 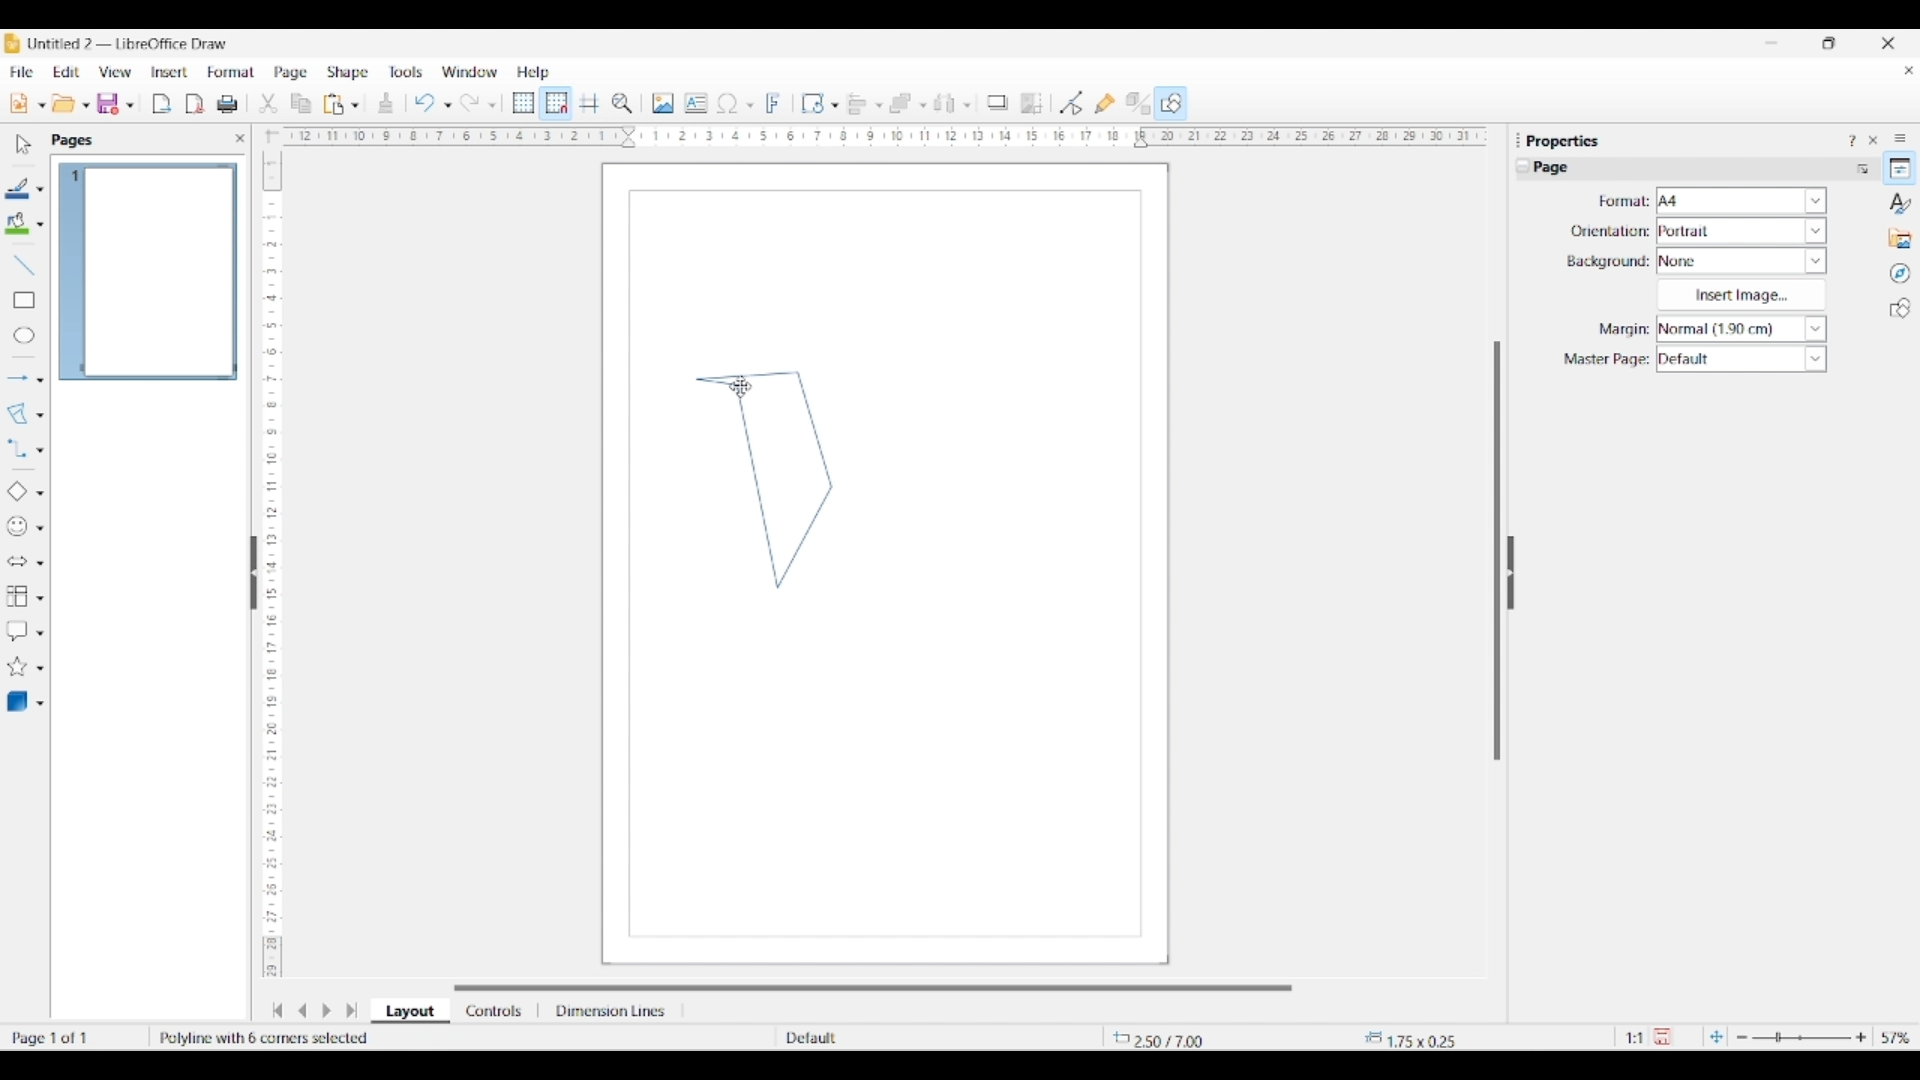 I want to click on Insert image, so click(x=663, y=103).